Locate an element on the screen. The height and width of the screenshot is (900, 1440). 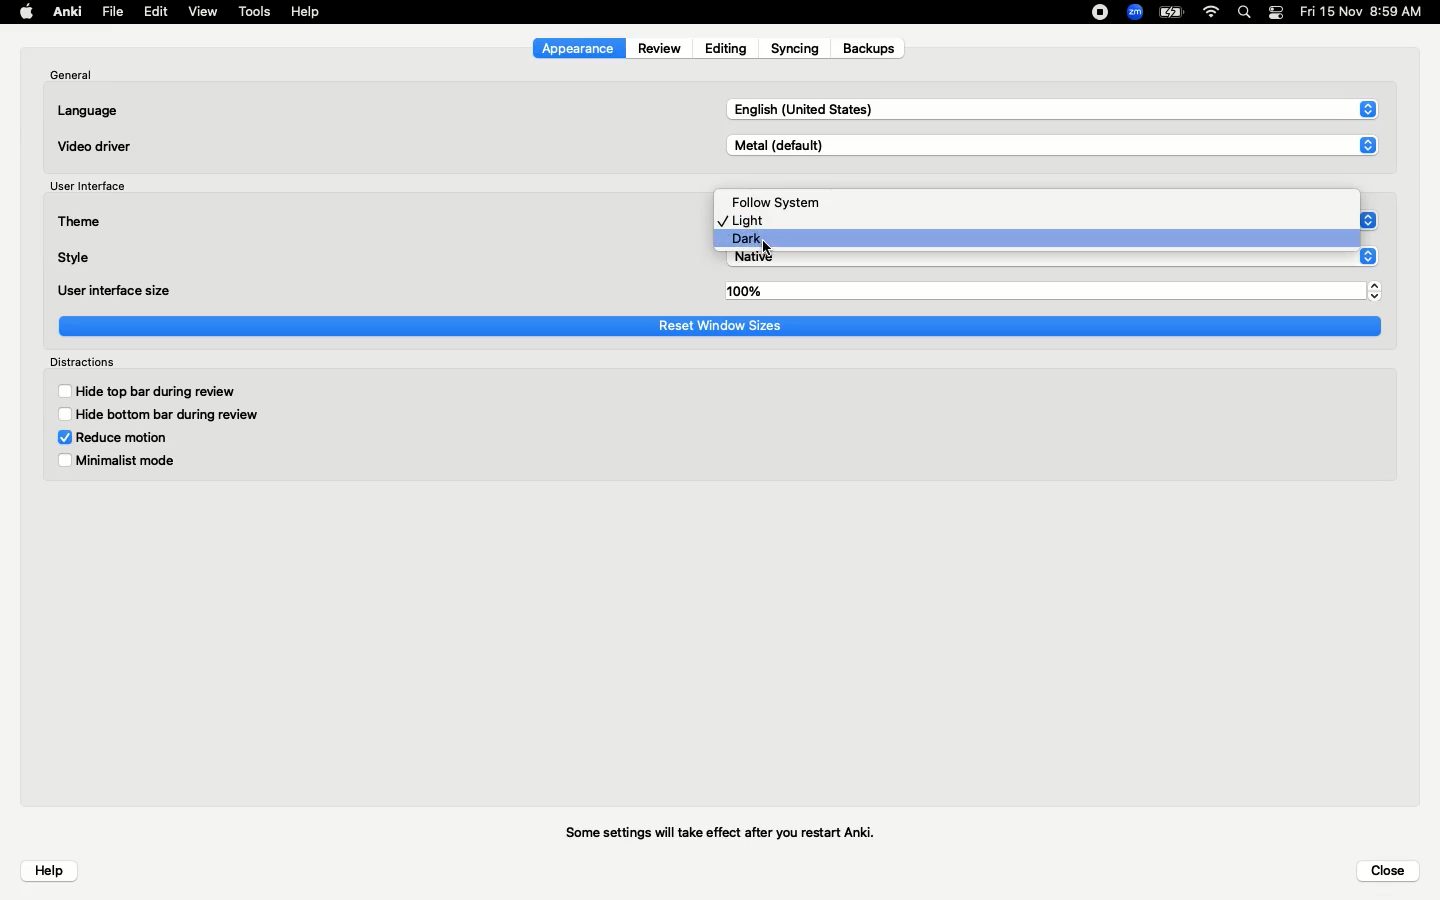
Help is located at coordinates (307, 12).